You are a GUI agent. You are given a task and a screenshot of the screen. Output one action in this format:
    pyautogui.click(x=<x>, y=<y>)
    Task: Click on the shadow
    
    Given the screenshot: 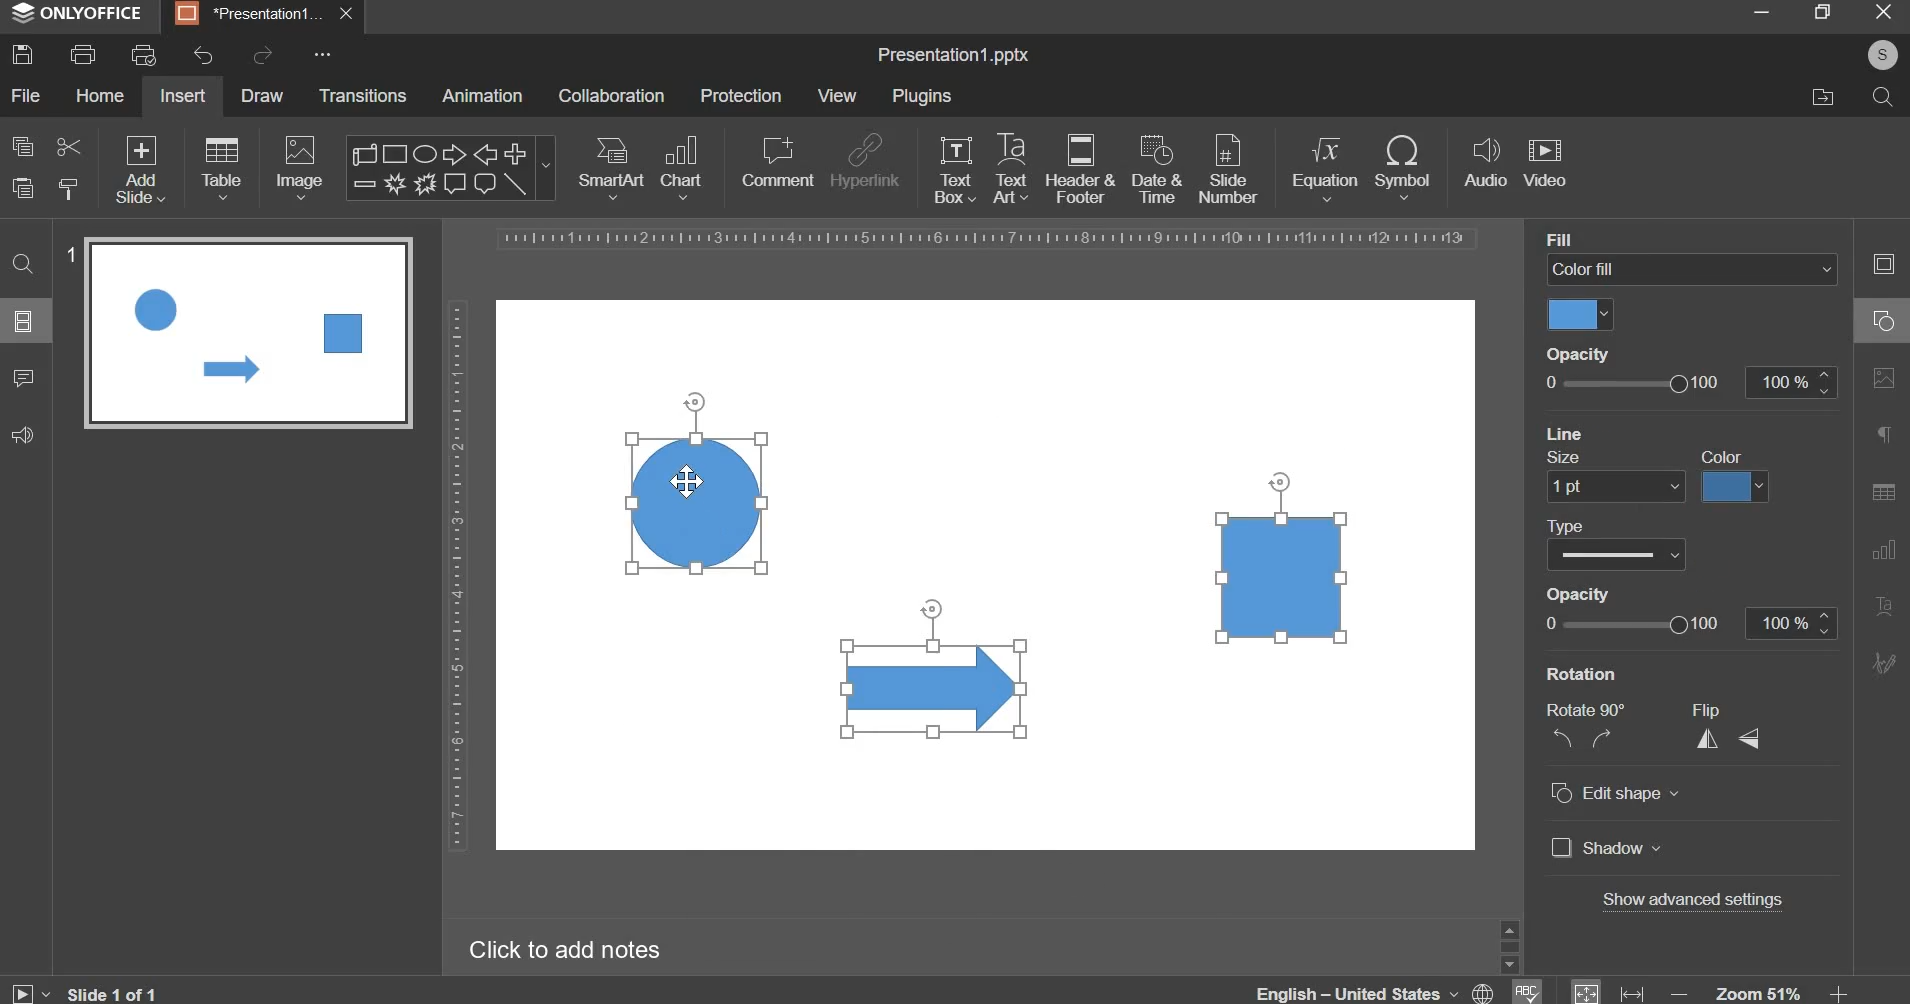 What is the action you would take?
    pyautogui.click(x=1606, y=847)
    